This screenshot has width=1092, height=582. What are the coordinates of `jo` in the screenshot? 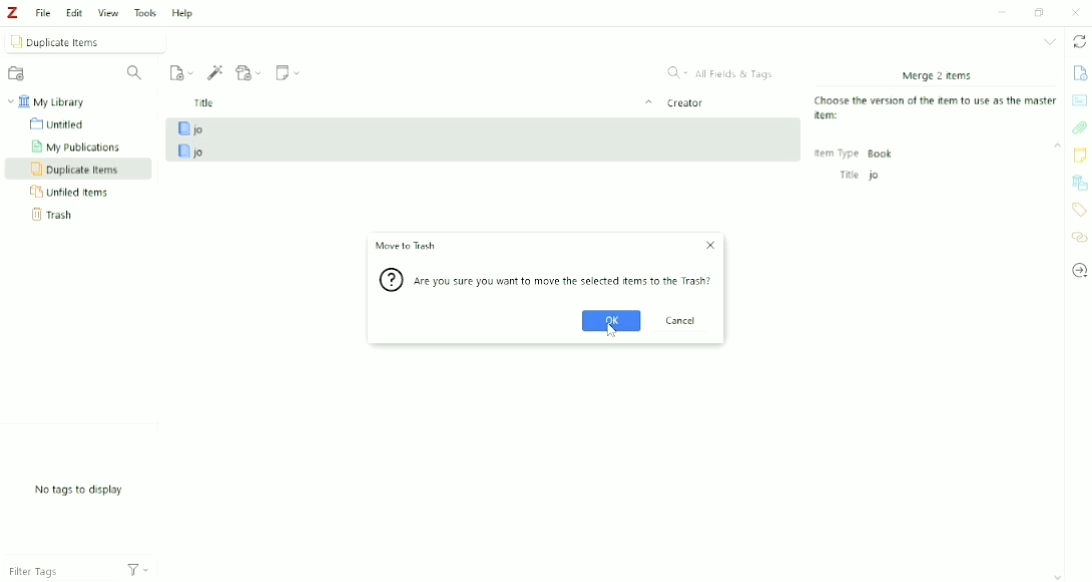 It's located at (486, 151).